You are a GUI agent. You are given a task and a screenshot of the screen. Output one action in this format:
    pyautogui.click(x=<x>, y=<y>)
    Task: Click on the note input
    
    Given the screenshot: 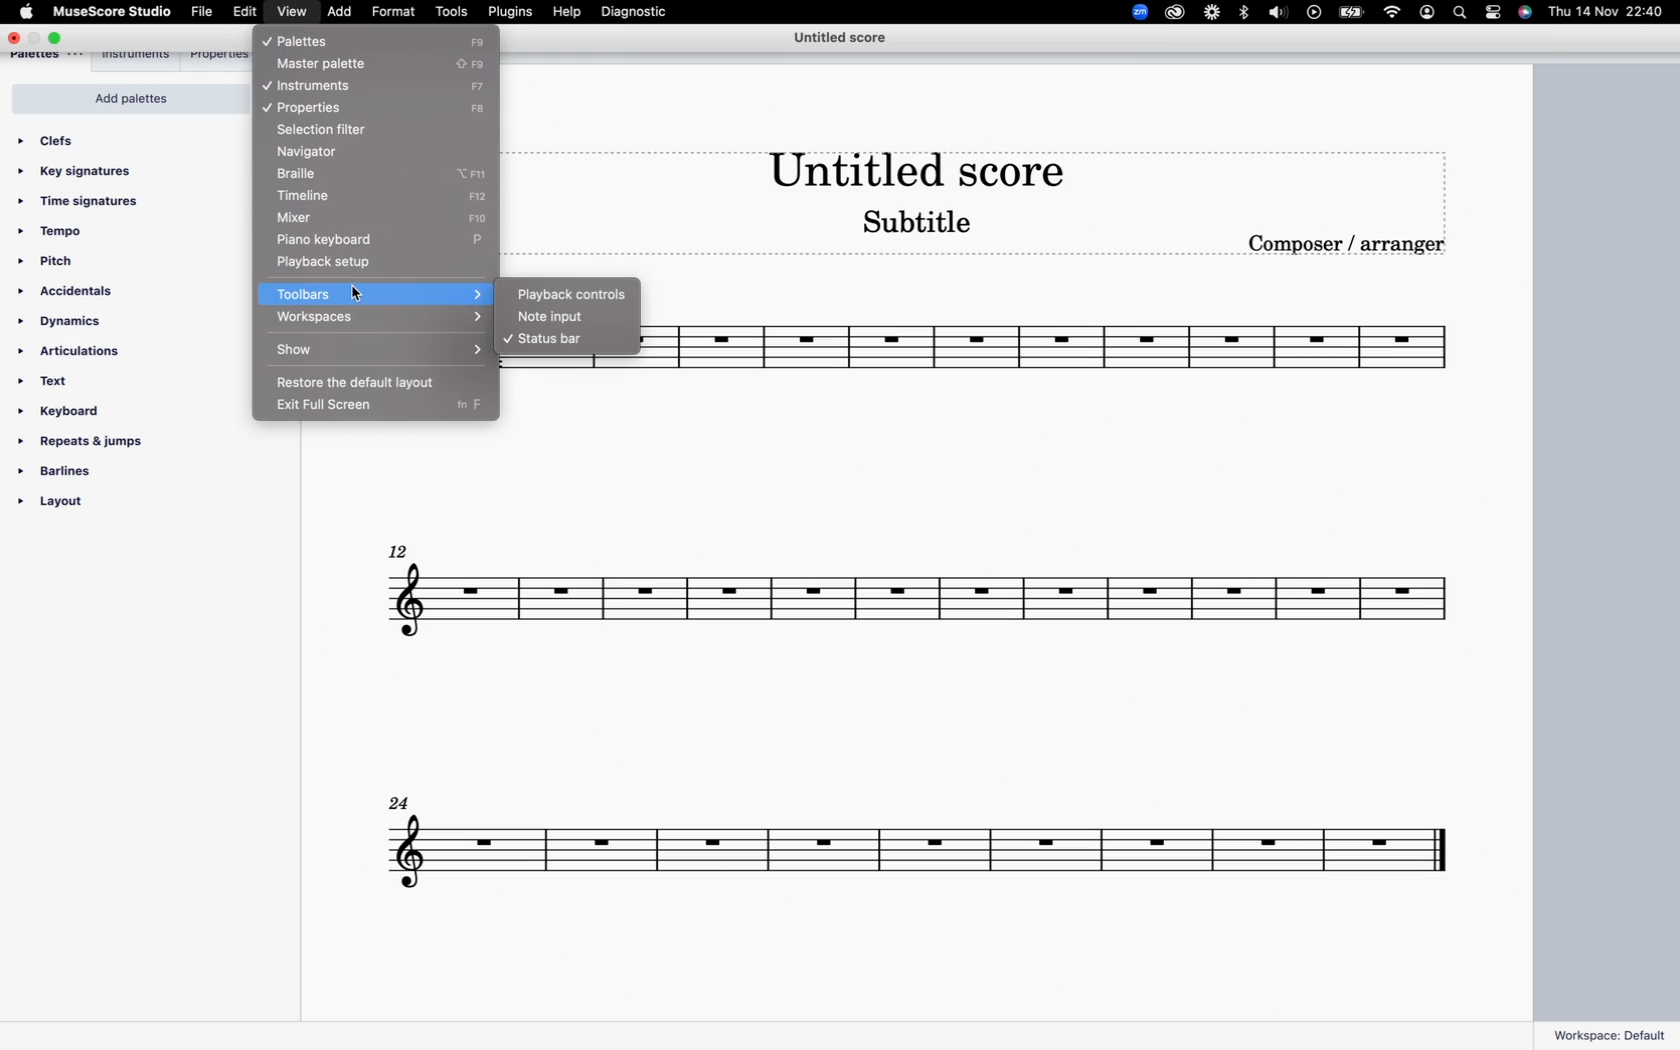 What is the action you would take?
    pyautogui.click(x=575, y=319)
    